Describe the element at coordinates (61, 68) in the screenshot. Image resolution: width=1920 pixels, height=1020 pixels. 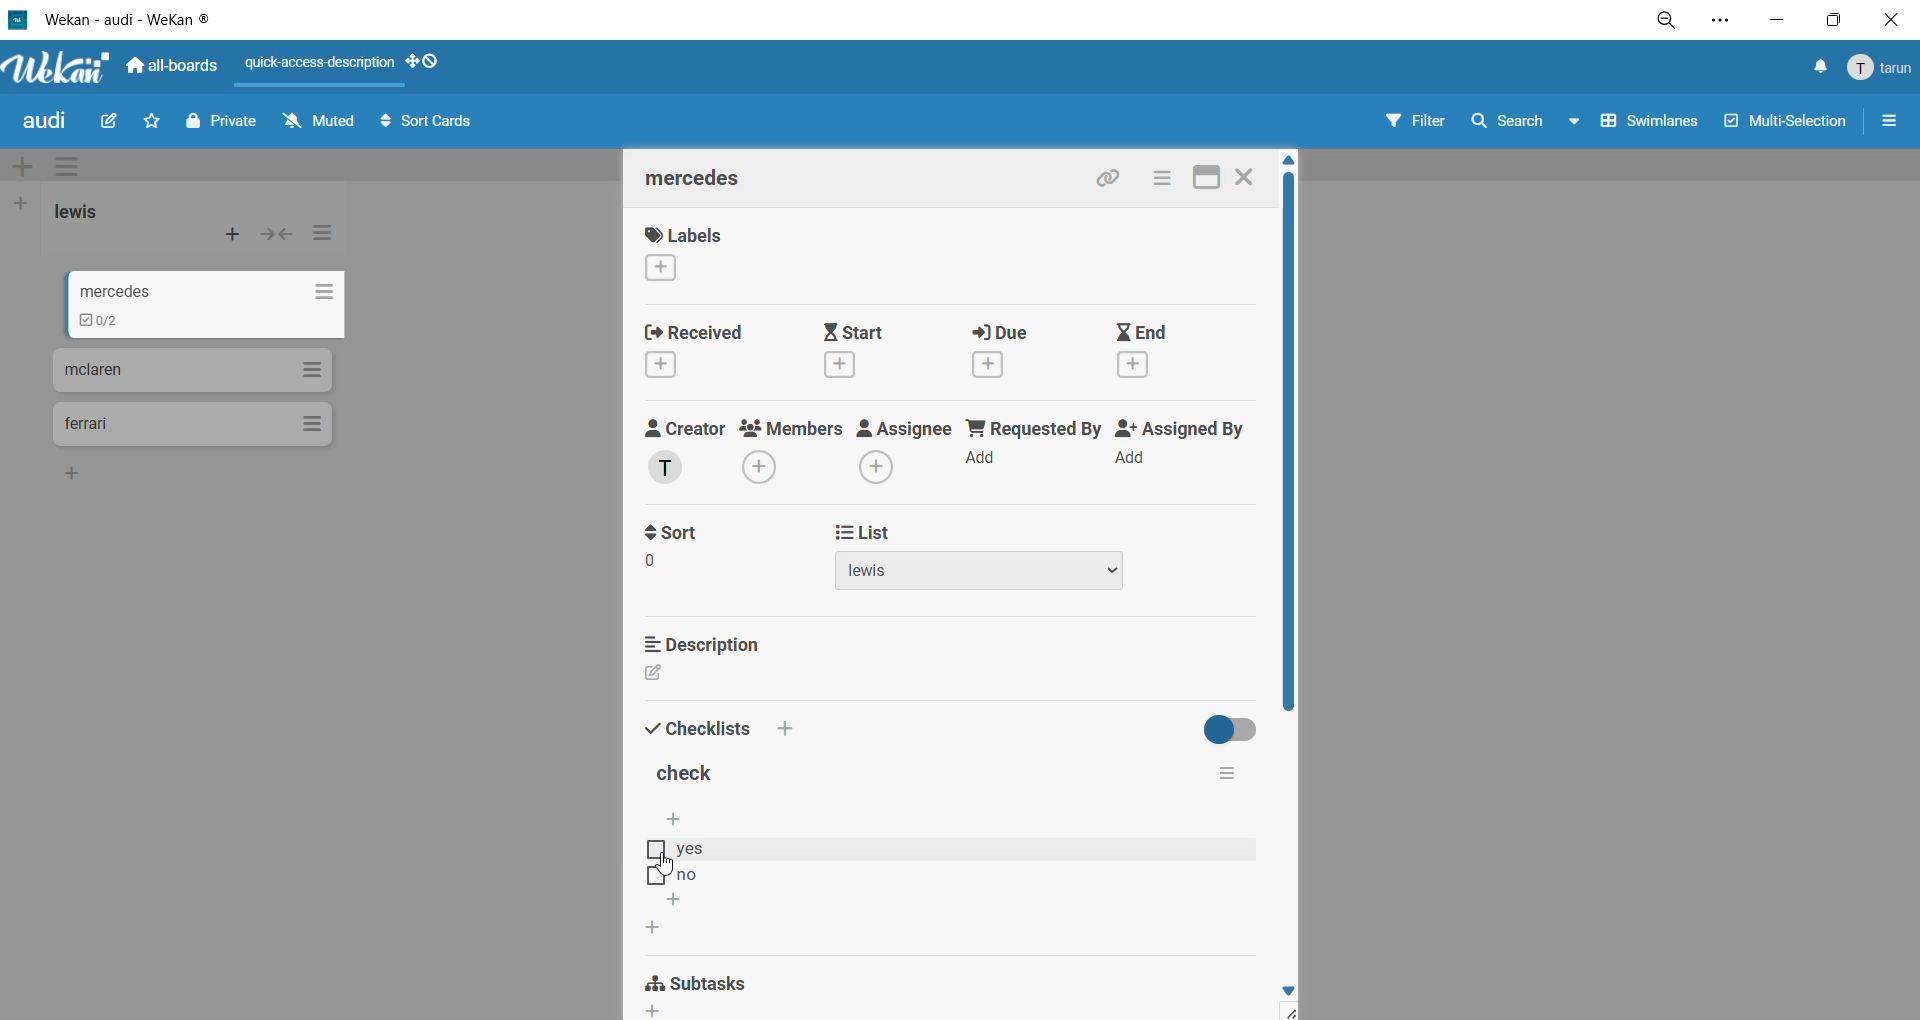
I see `app logo` at that location.